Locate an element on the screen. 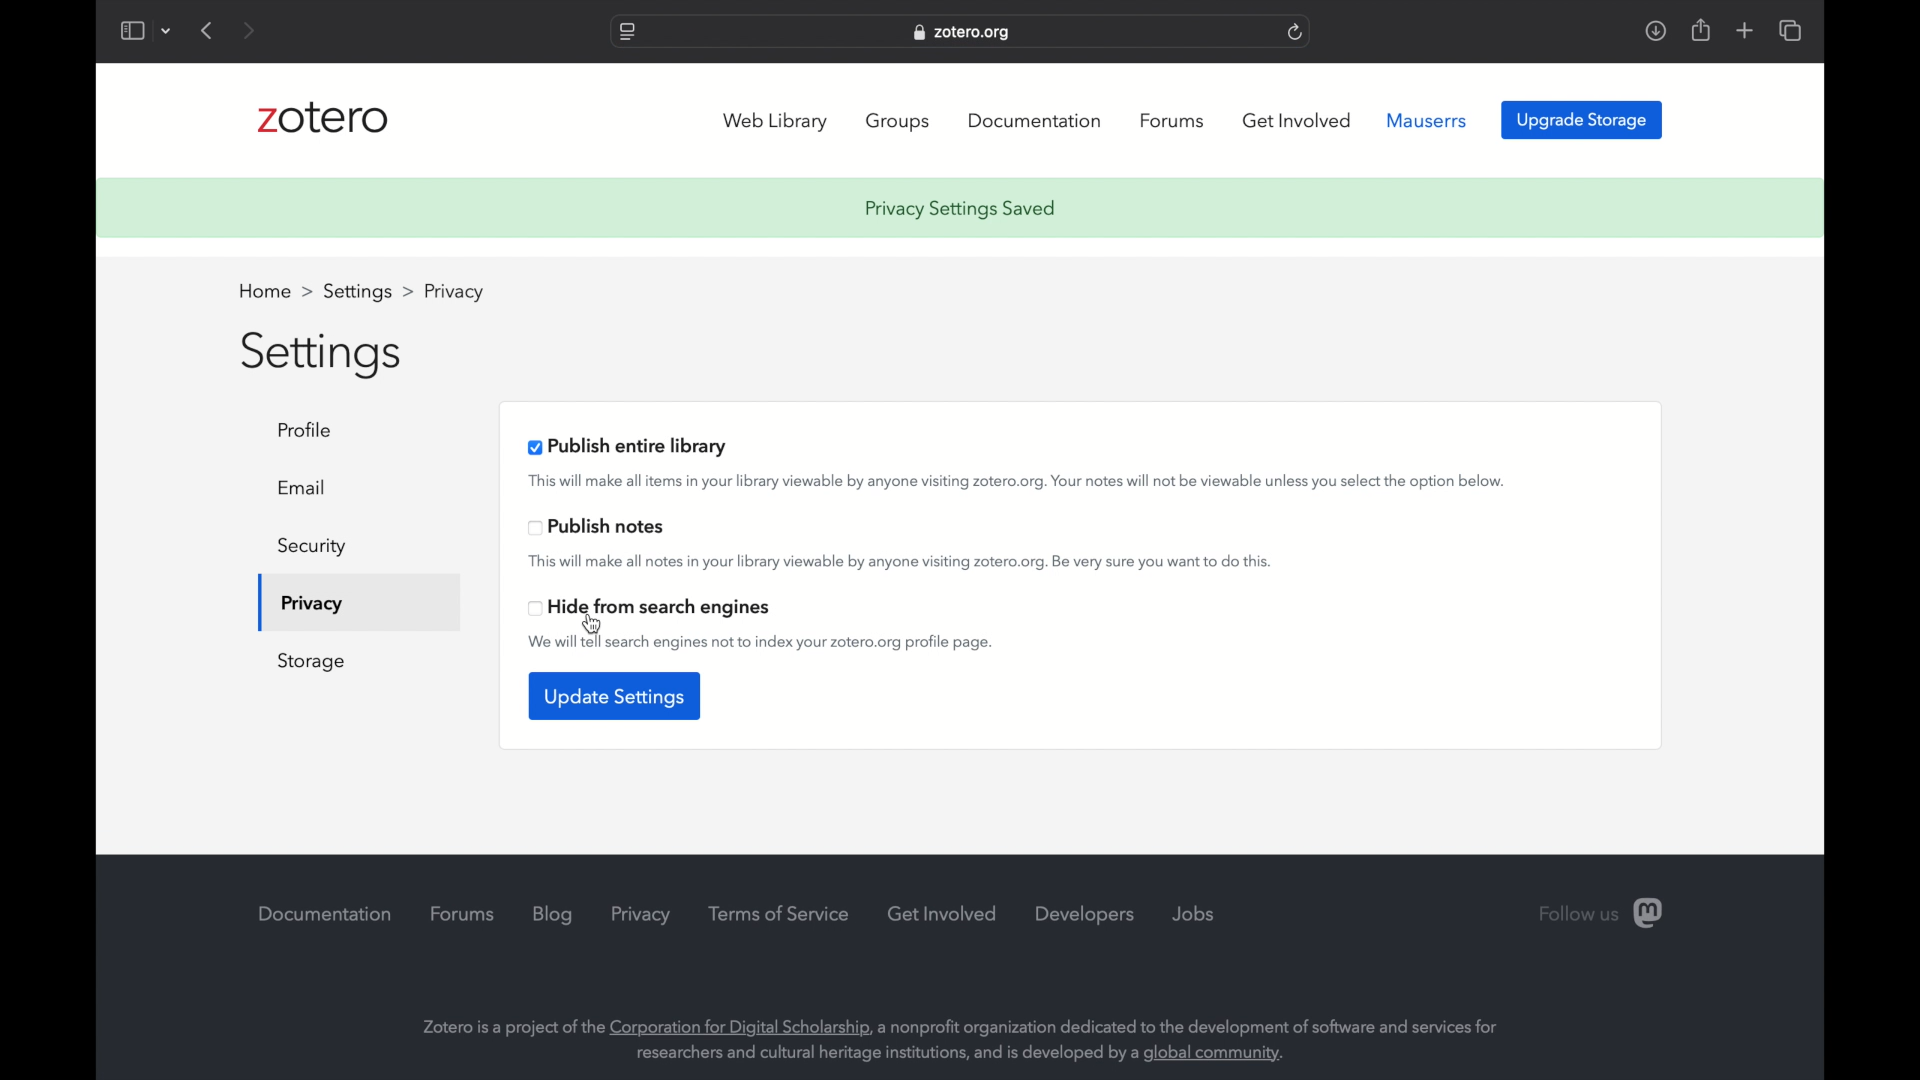 This screenshot has width=1920, height=1080. follow us is located at coordinates (1601, 912).